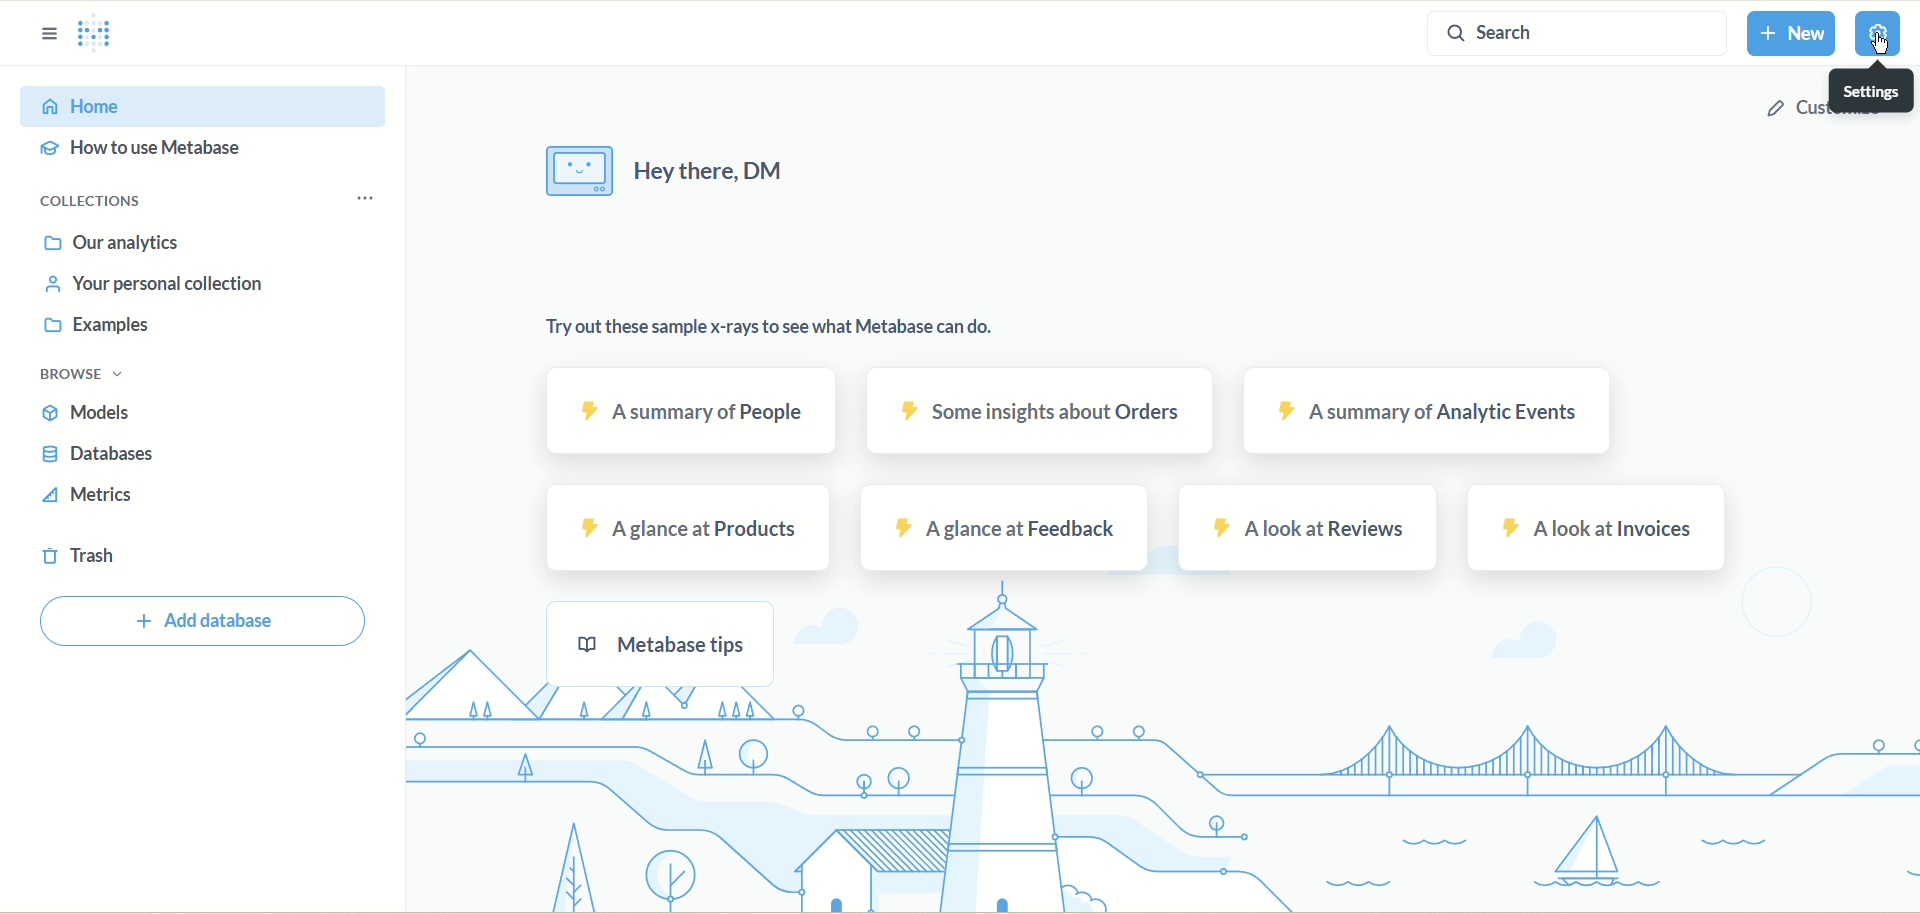  What do you see at coordinates (1882, 37) in the screenshot?
I see `Settings` at bounding box center [1882, 37].